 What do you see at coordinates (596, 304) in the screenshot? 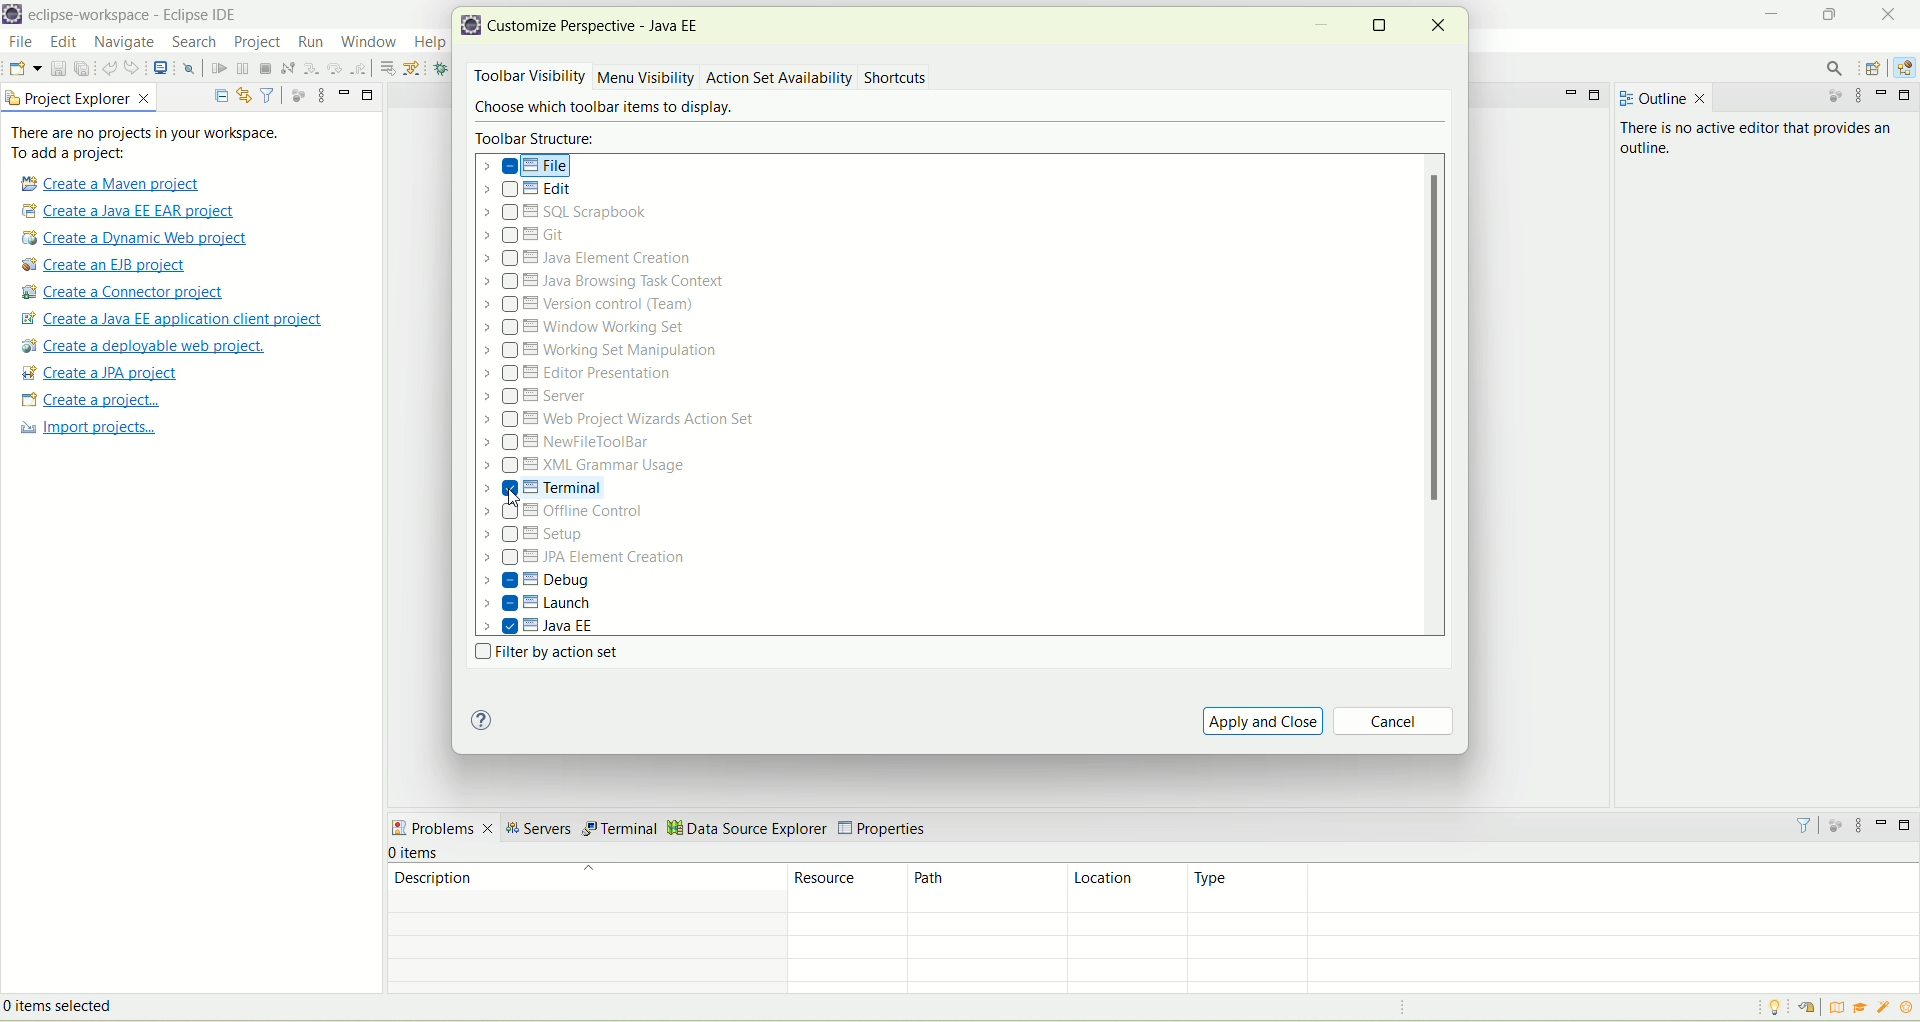
I see `version control` at bounding box center [596, 304].